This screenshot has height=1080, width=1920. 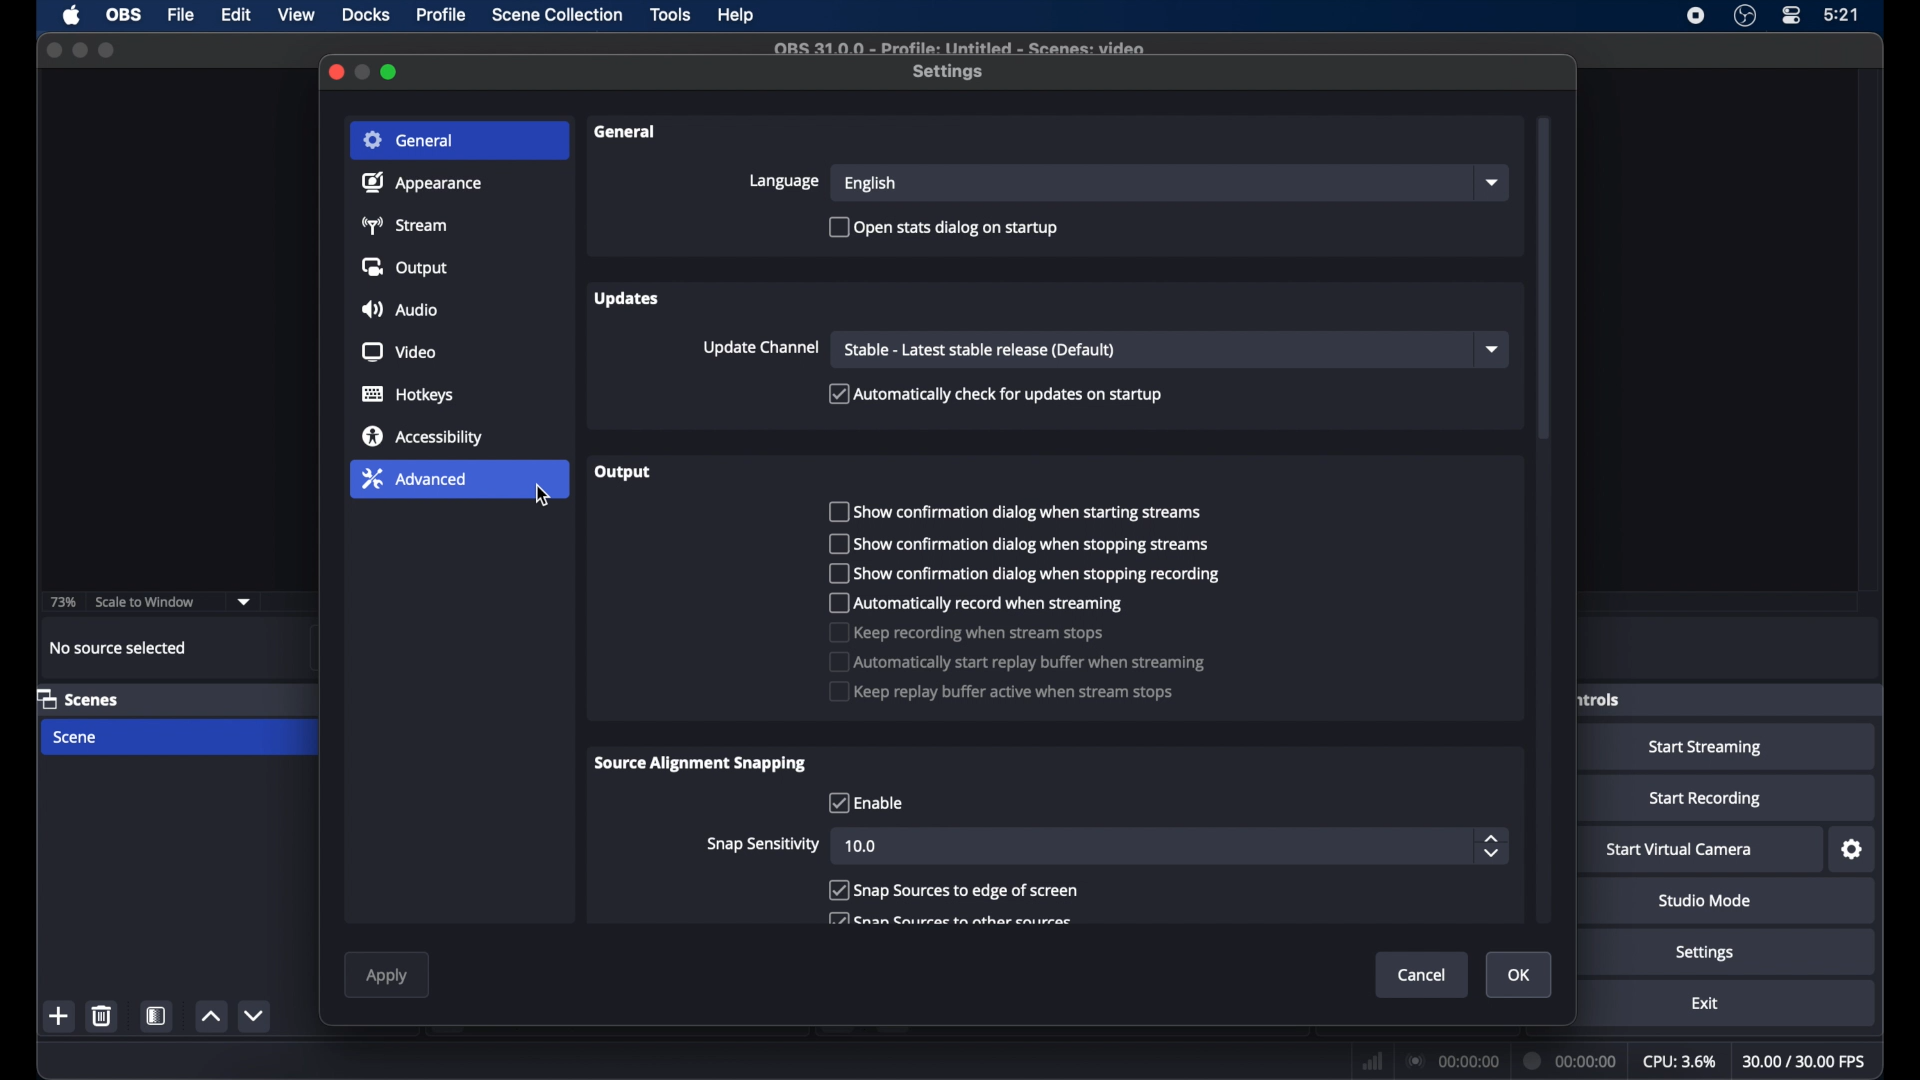 I want to click on scene filters, so click(x=157, y=1017).